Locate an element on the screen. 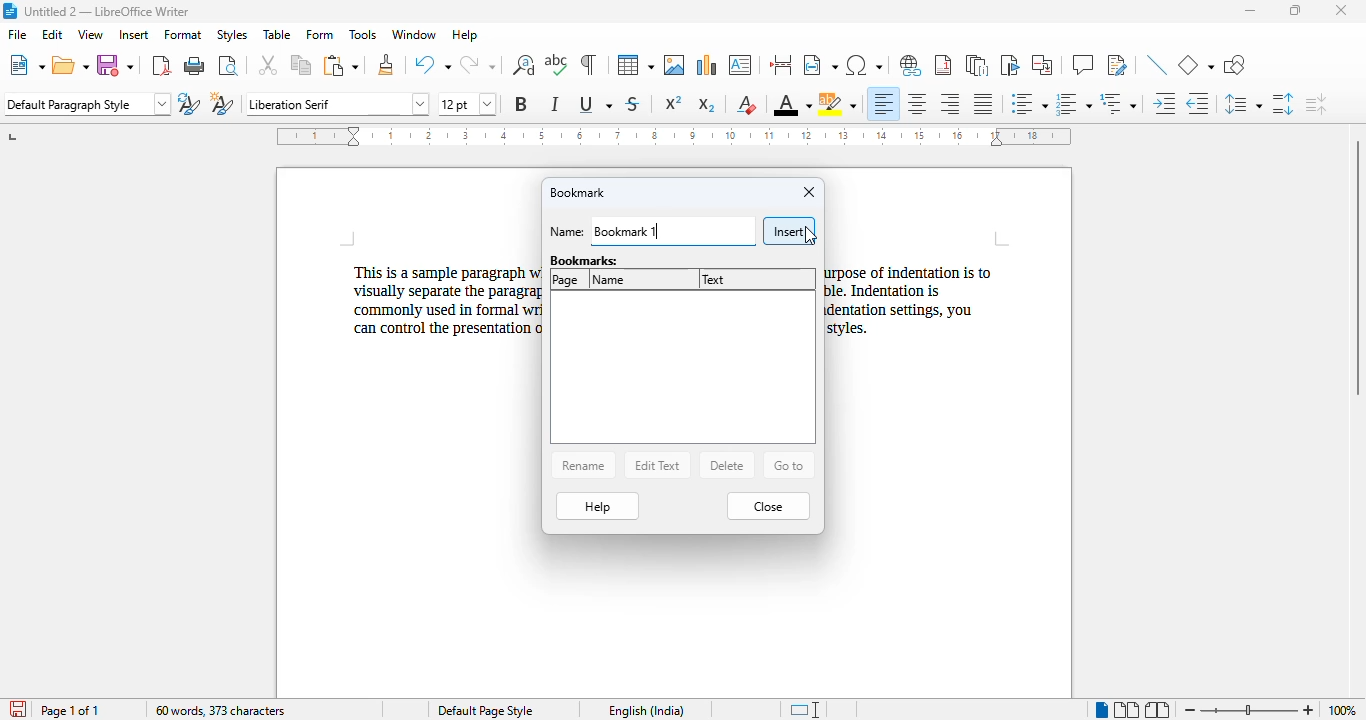 The height and width of the screenshot is (720, 1366). zoom slider is located at coordinates (1252, 710).